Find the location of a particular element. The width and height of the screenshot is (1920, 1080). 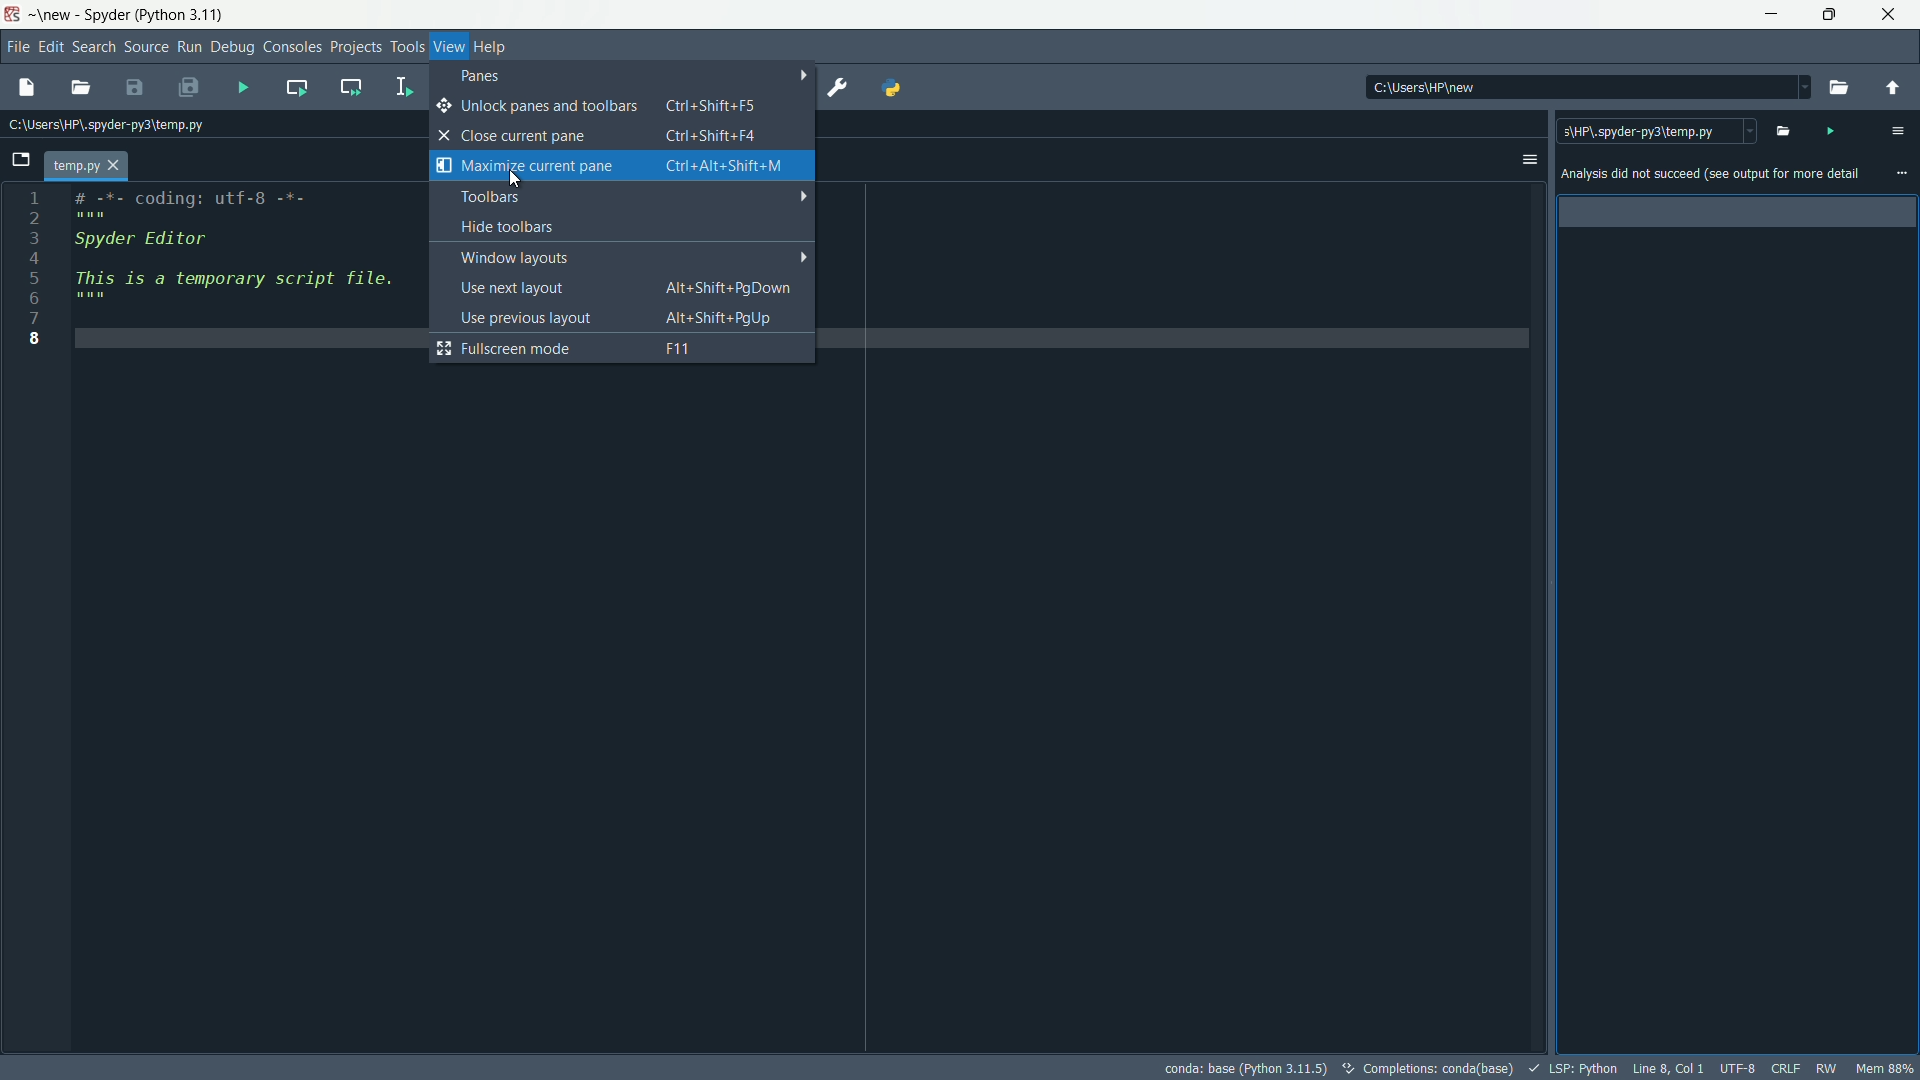

close current pane is located at coordinates (619, 134).